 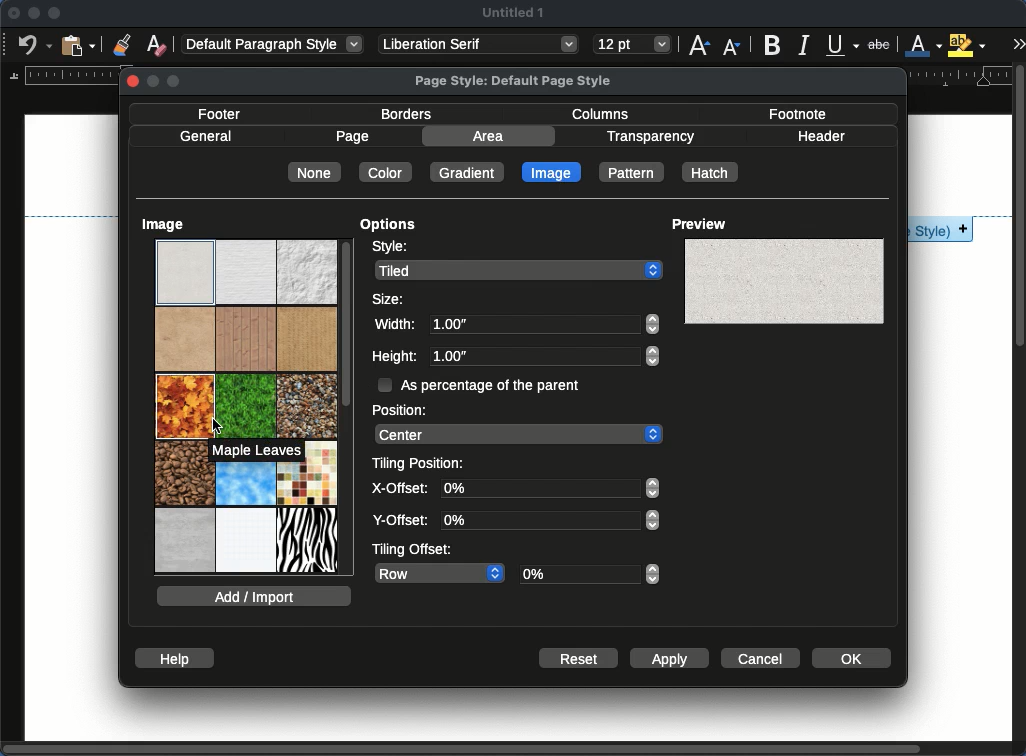 What do you see at coordinates (480, 386) in the screenshot?
I see `as percentage of the parent` at bounding box center [480, 386].